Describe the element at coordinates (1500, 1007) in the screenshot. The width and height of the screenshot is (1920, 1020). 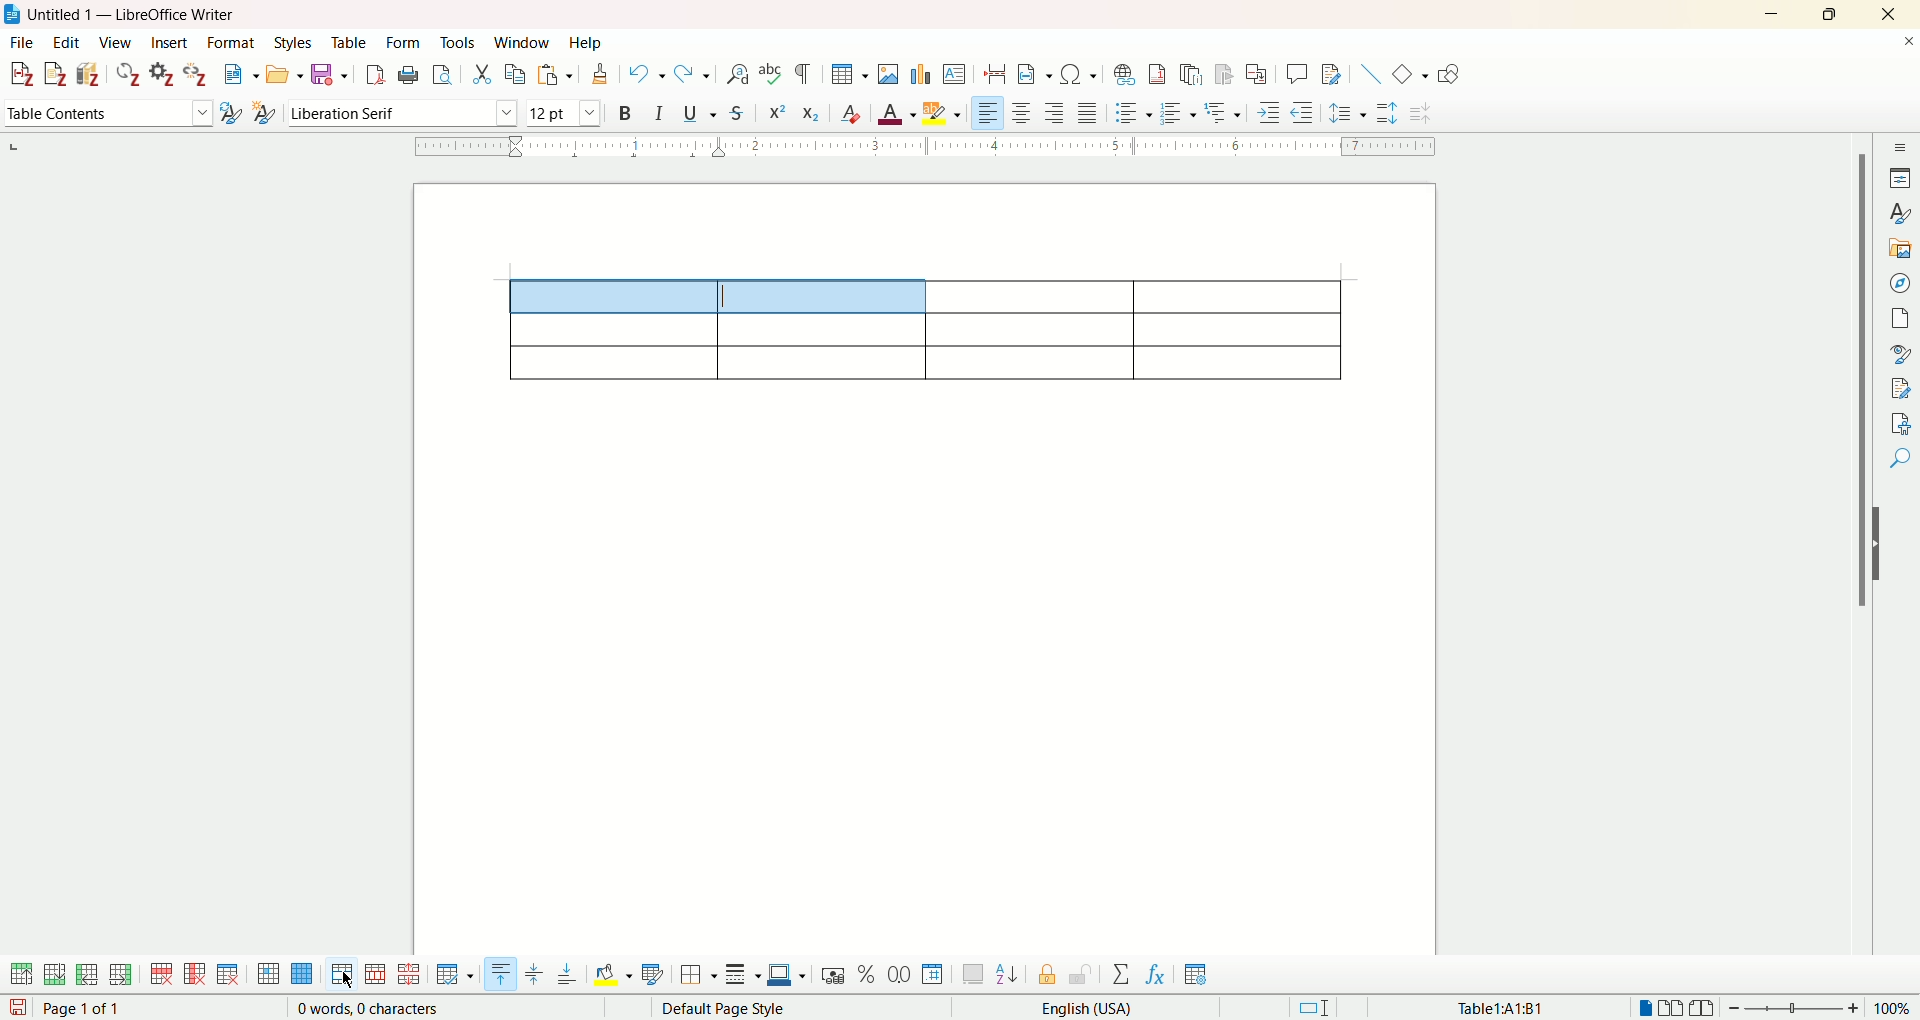
I see `Table1:A1:B1` at that location.